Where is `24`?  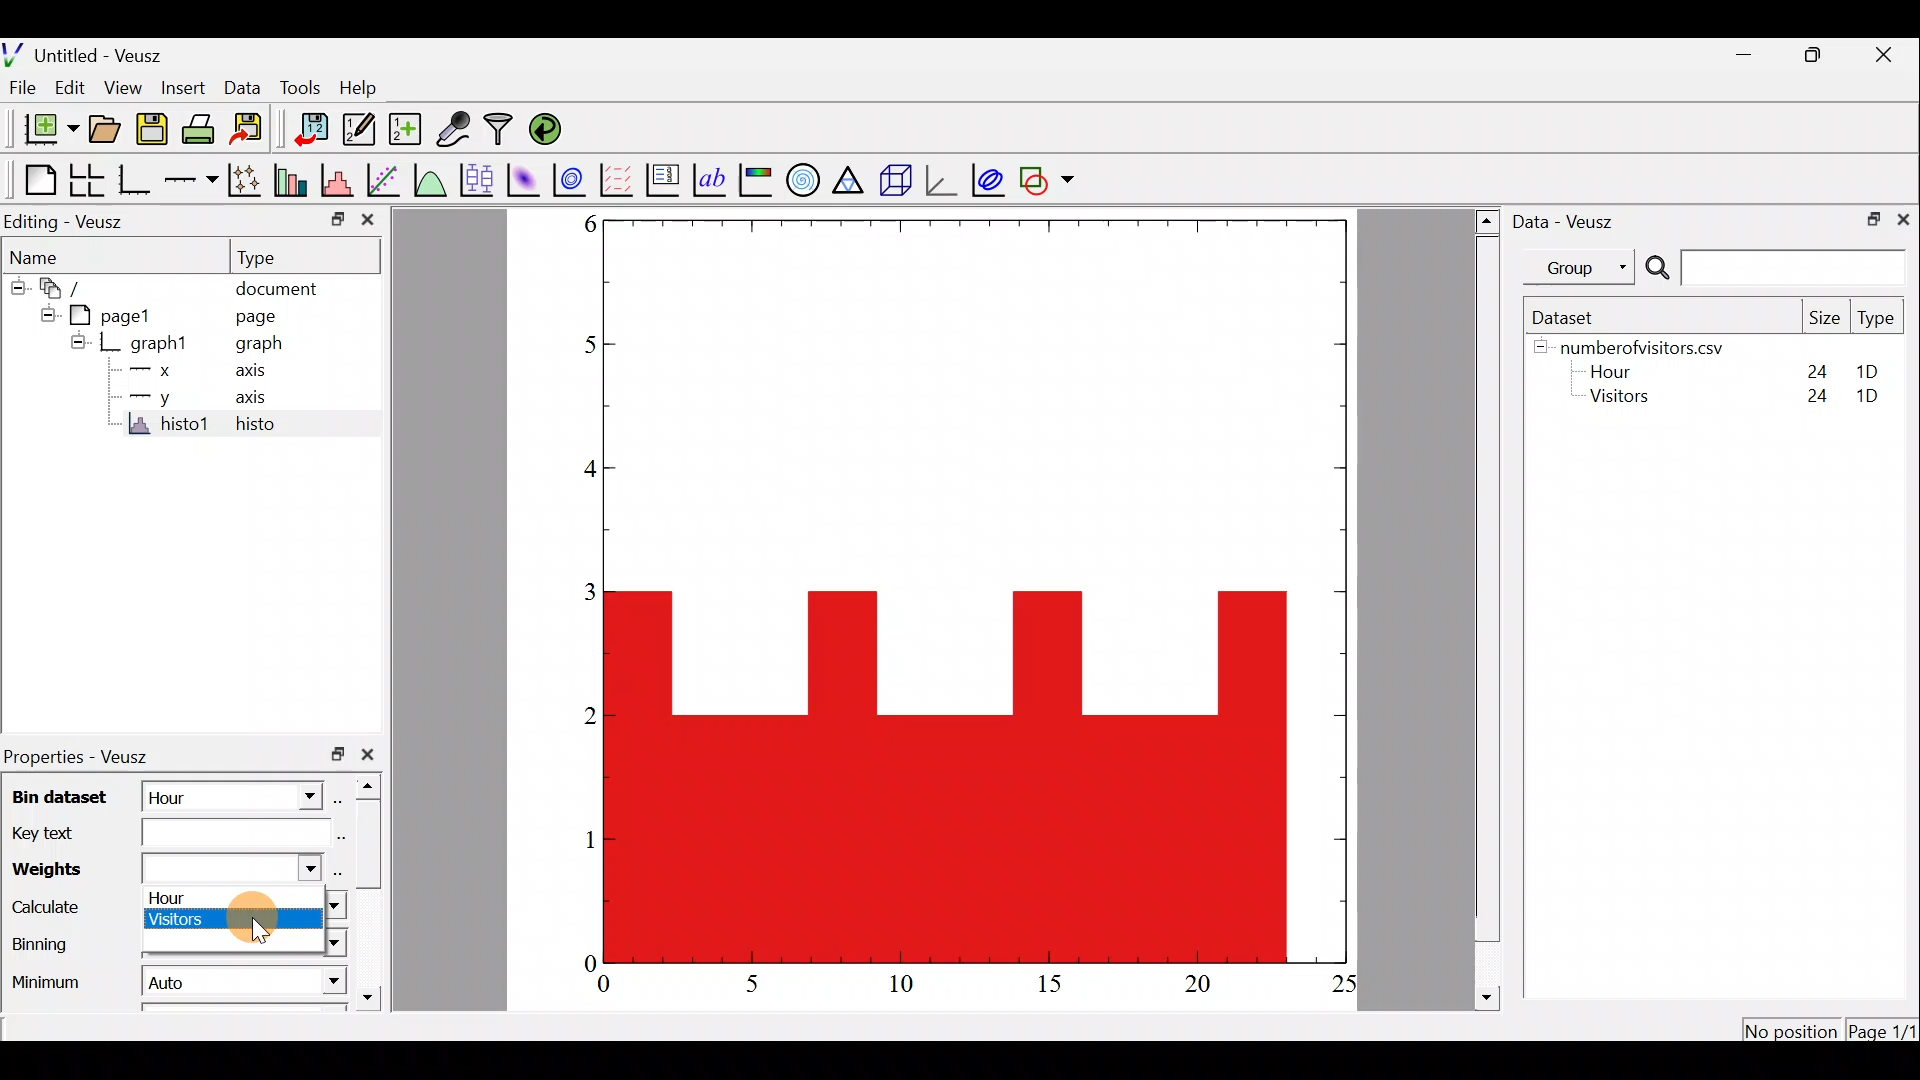
24 is located at coordinates (1807, 367).